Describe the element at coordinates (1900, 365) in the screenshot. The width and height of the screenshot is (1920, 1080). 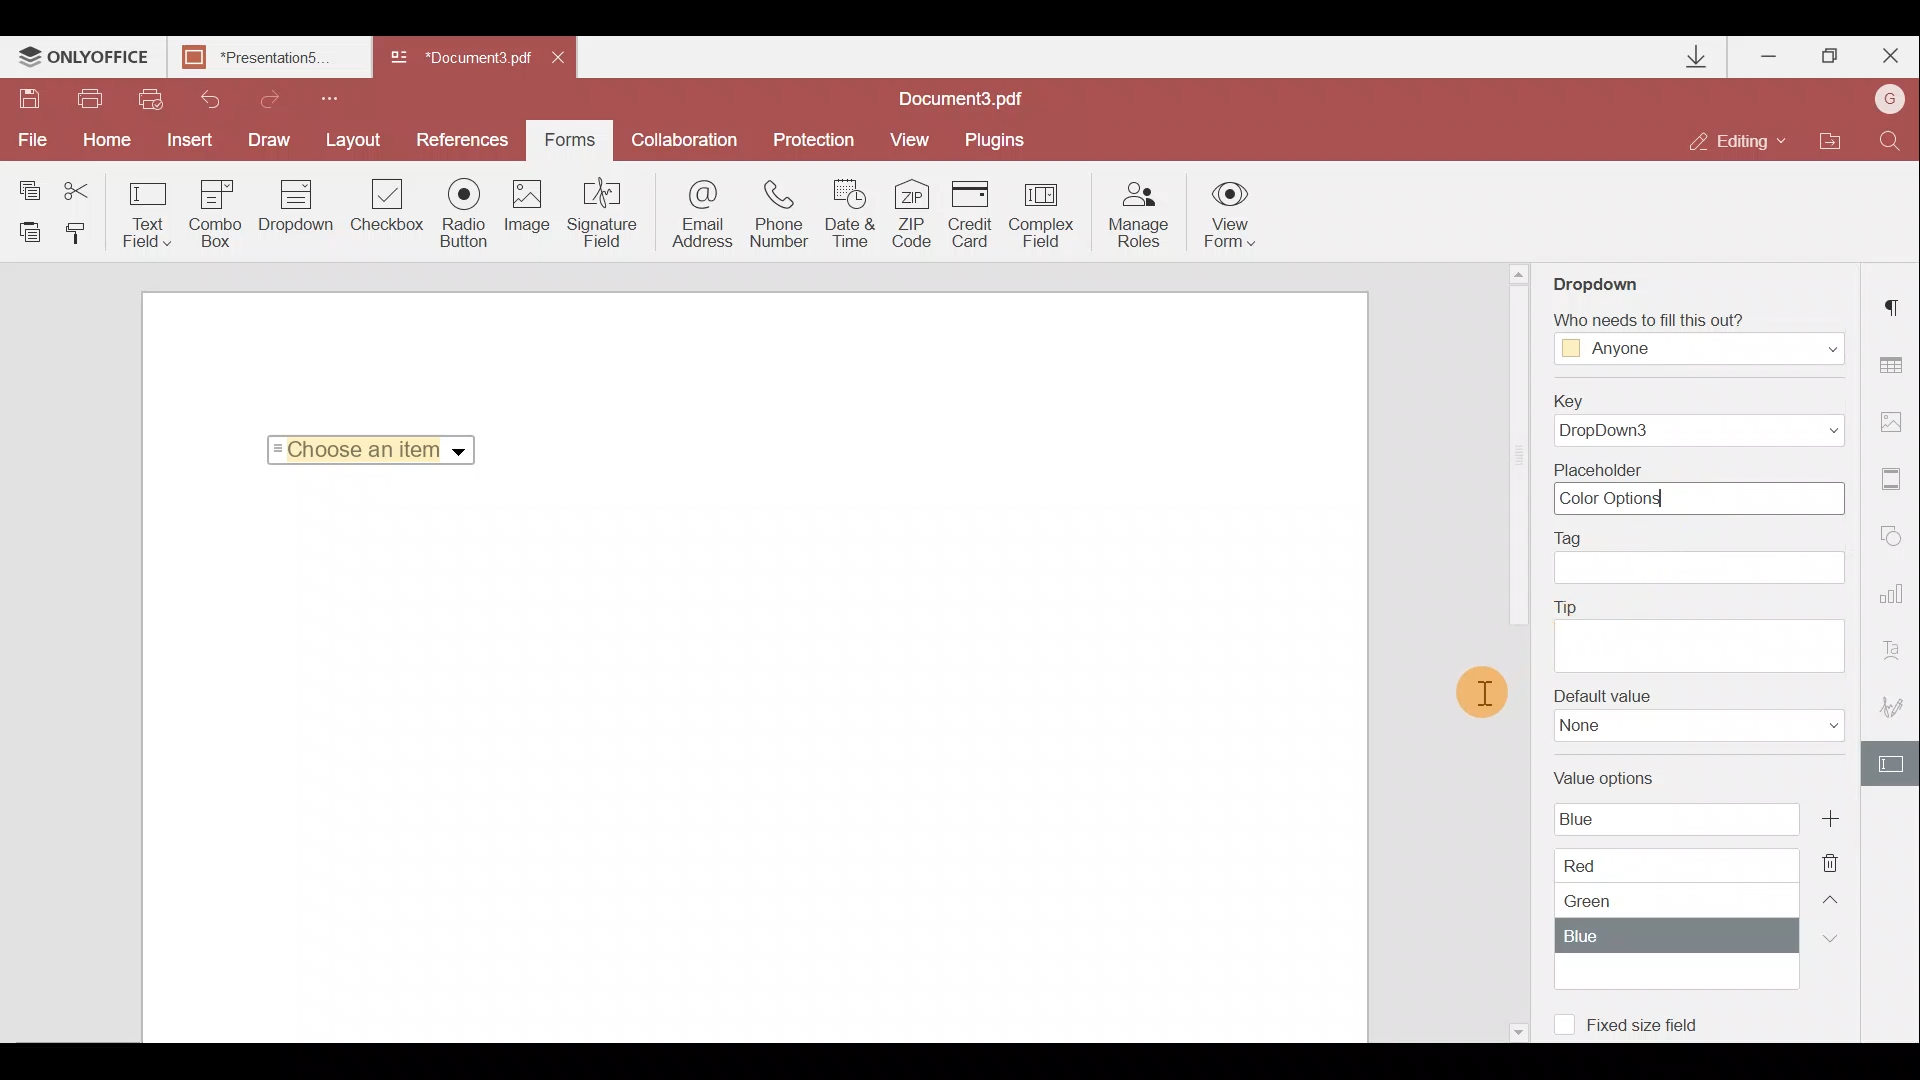
I see `Table settings` at that location.